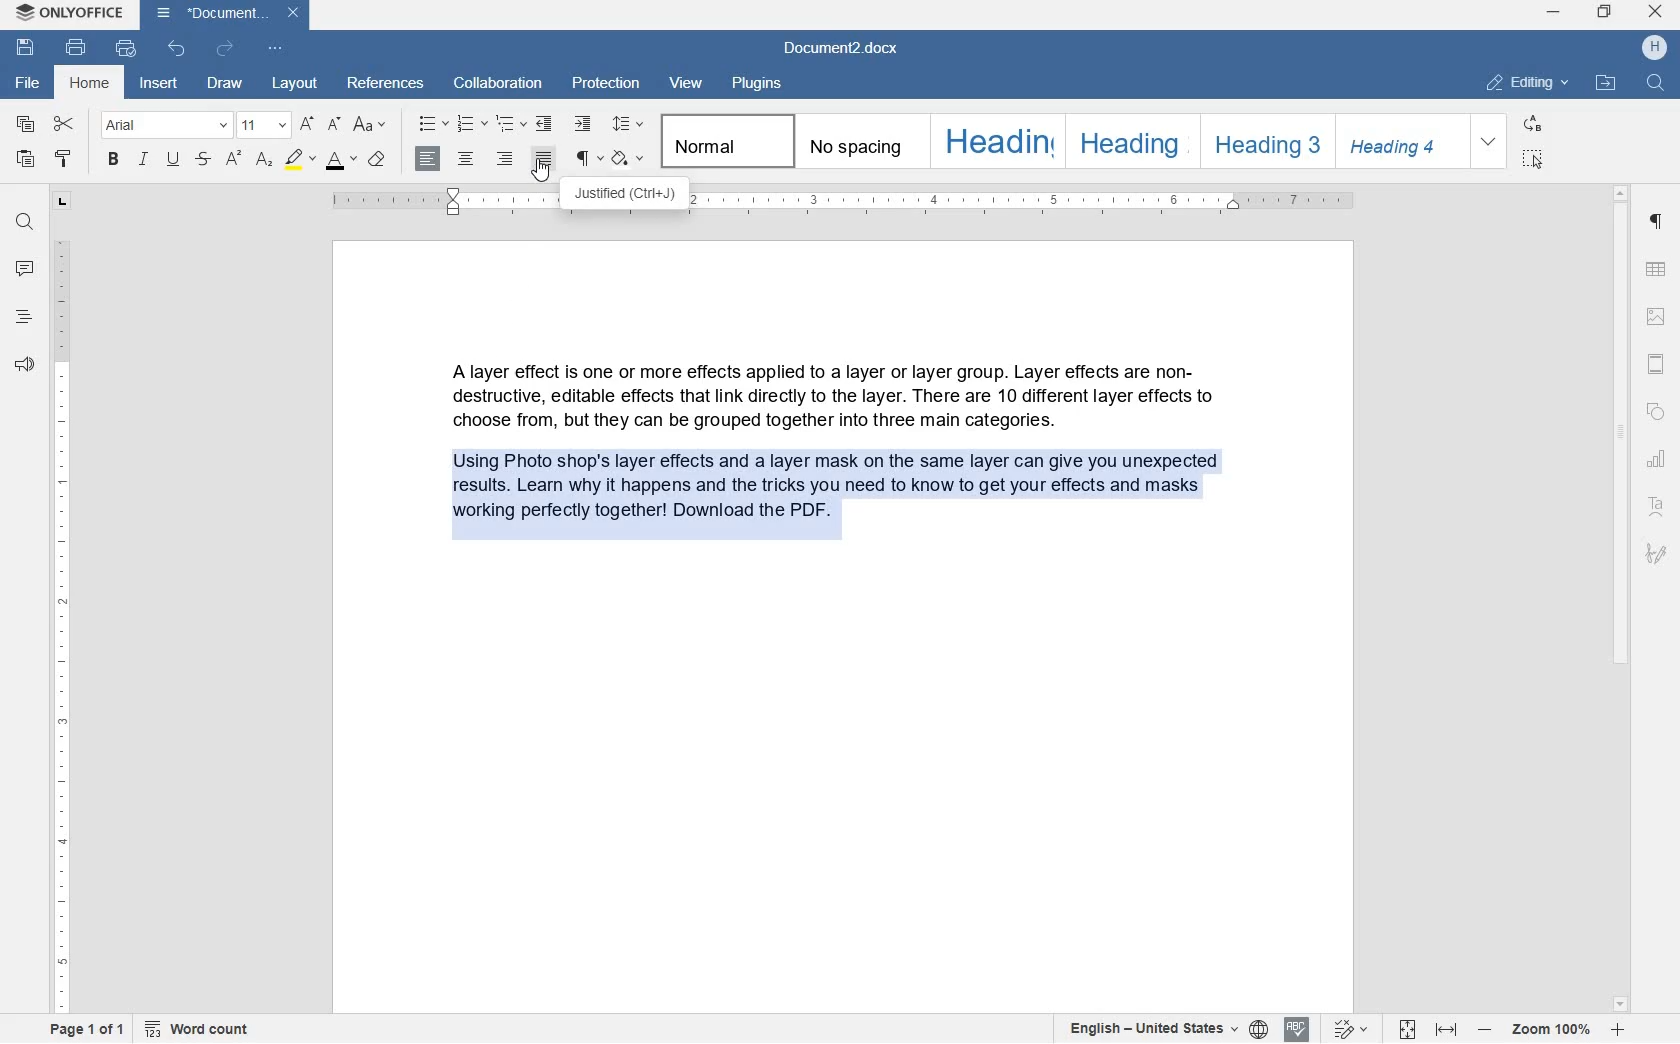 The image size is (1680, 1044). What do you see at coordinates (1657, 13) in the screenshot?
I see `close` at bounding box center [1657, 13].